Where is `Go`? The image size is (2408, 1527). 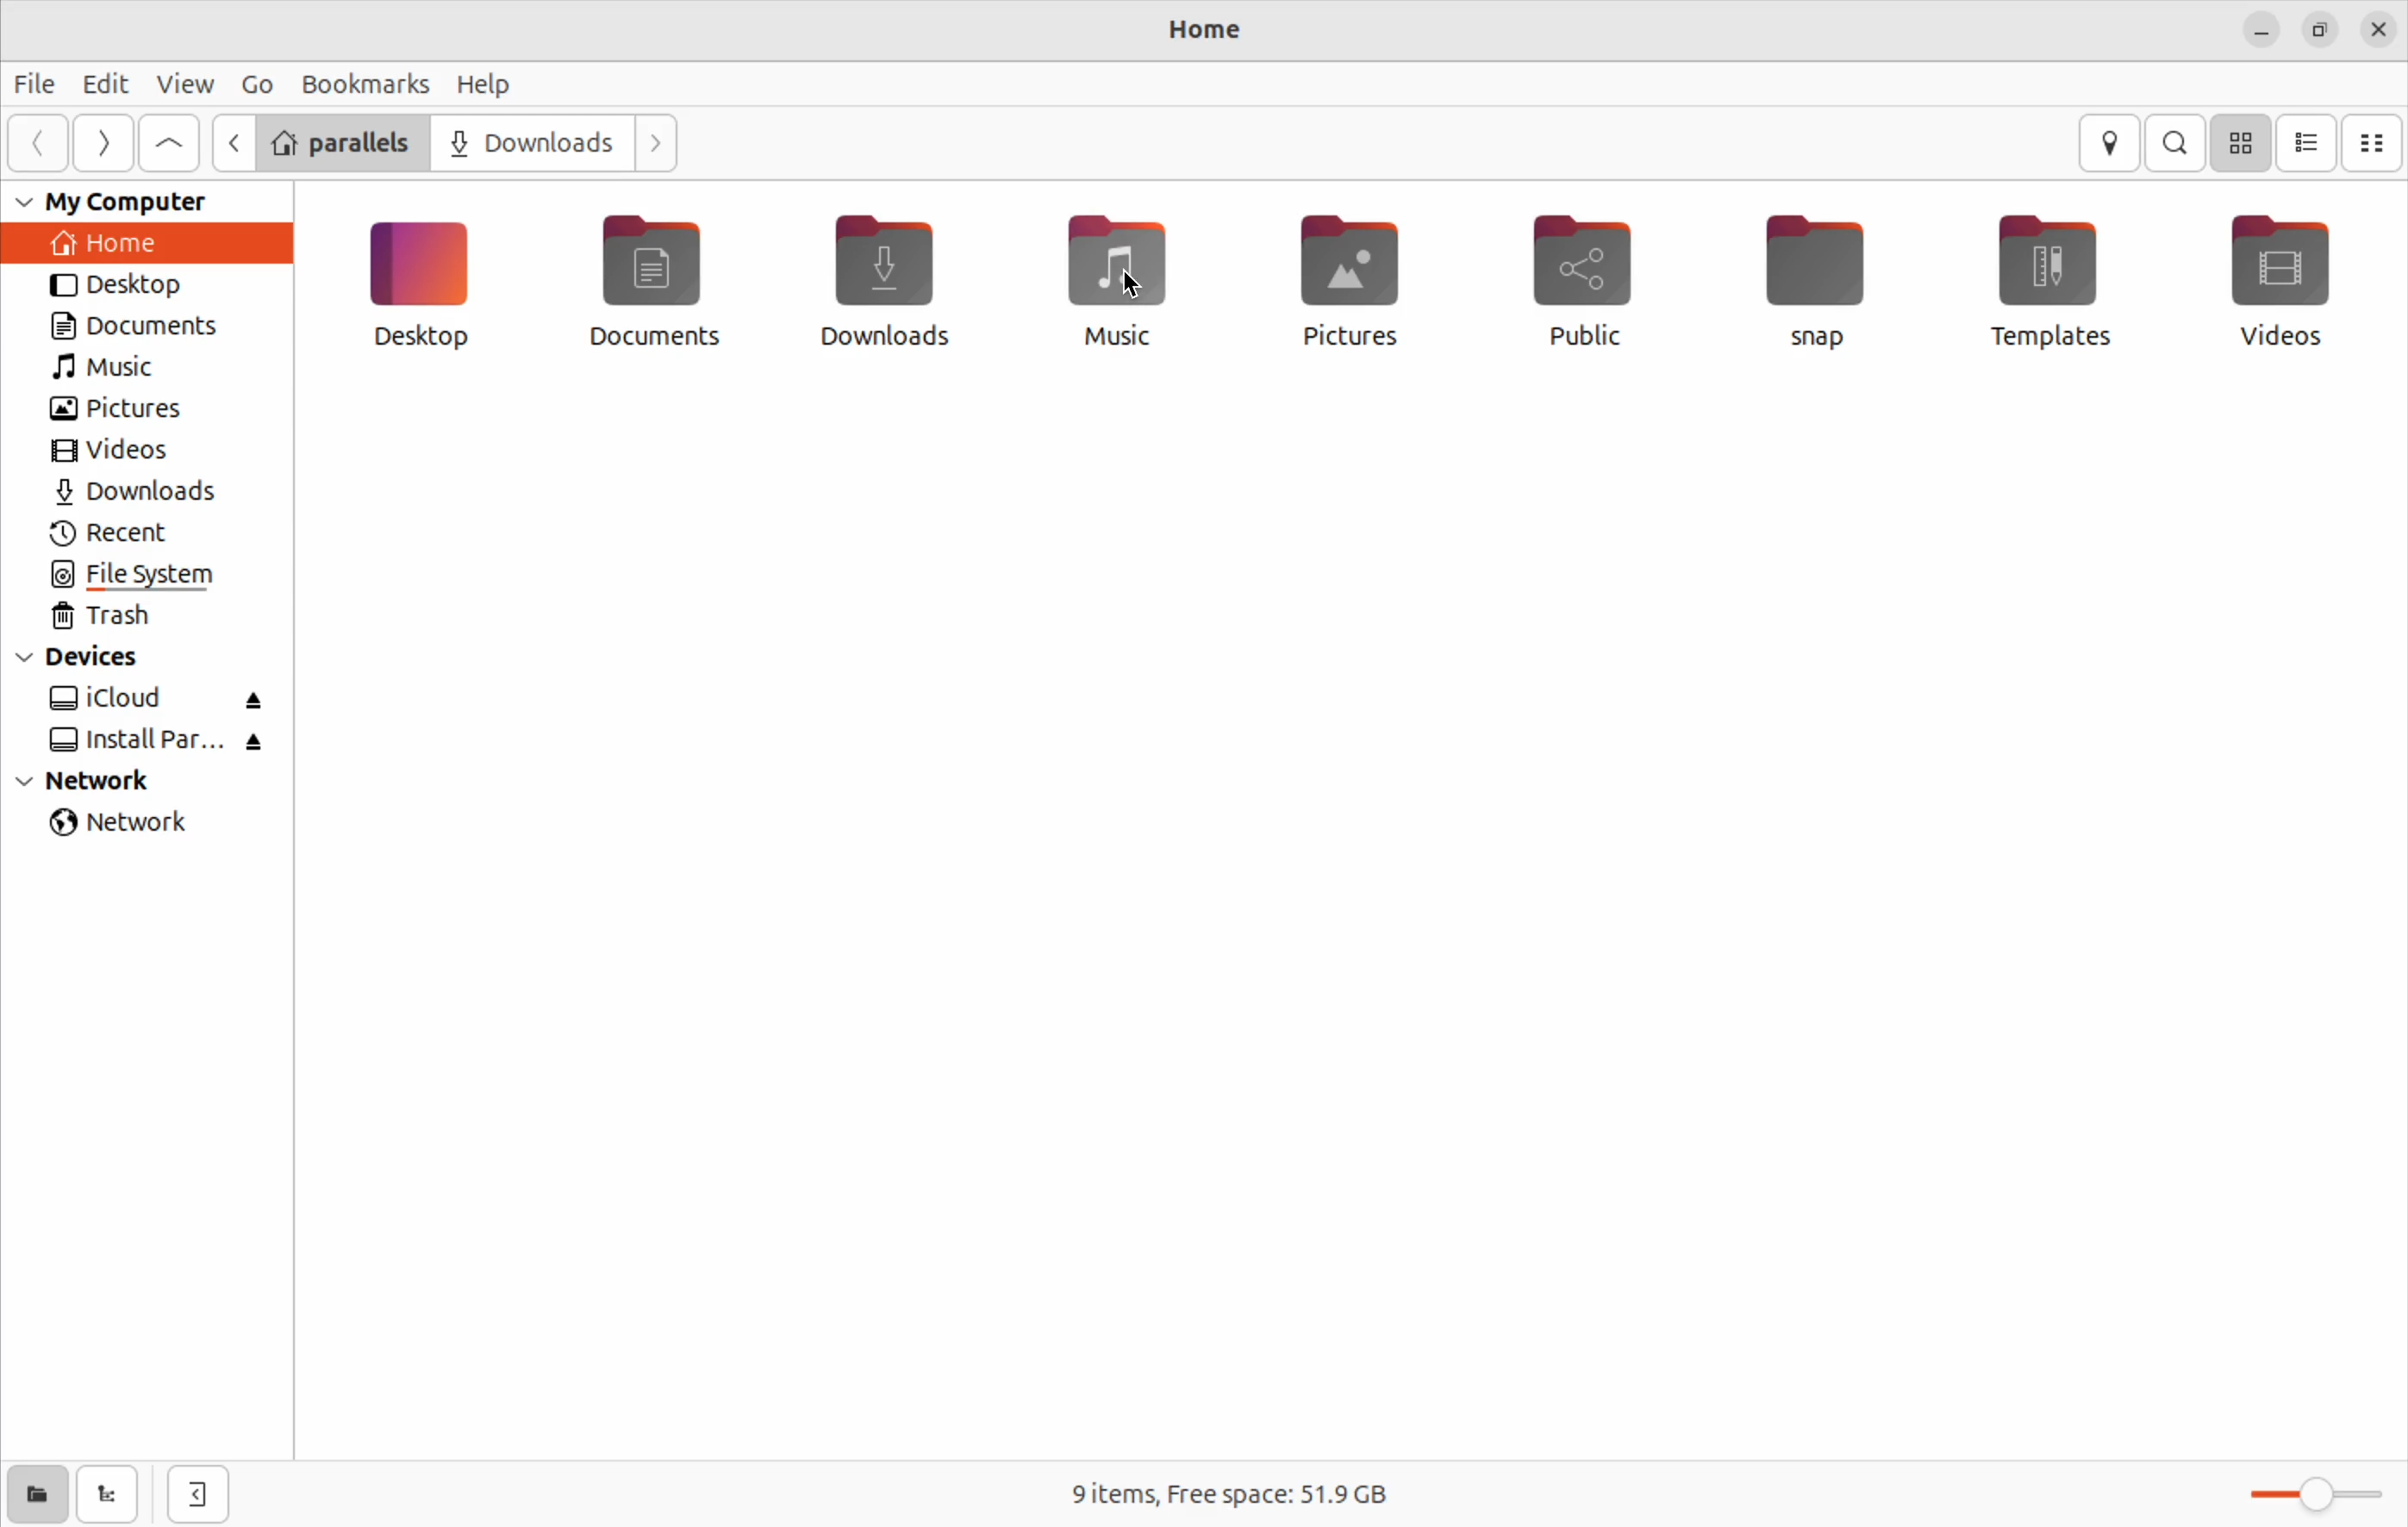
Go is located at coordinates (255, 84).